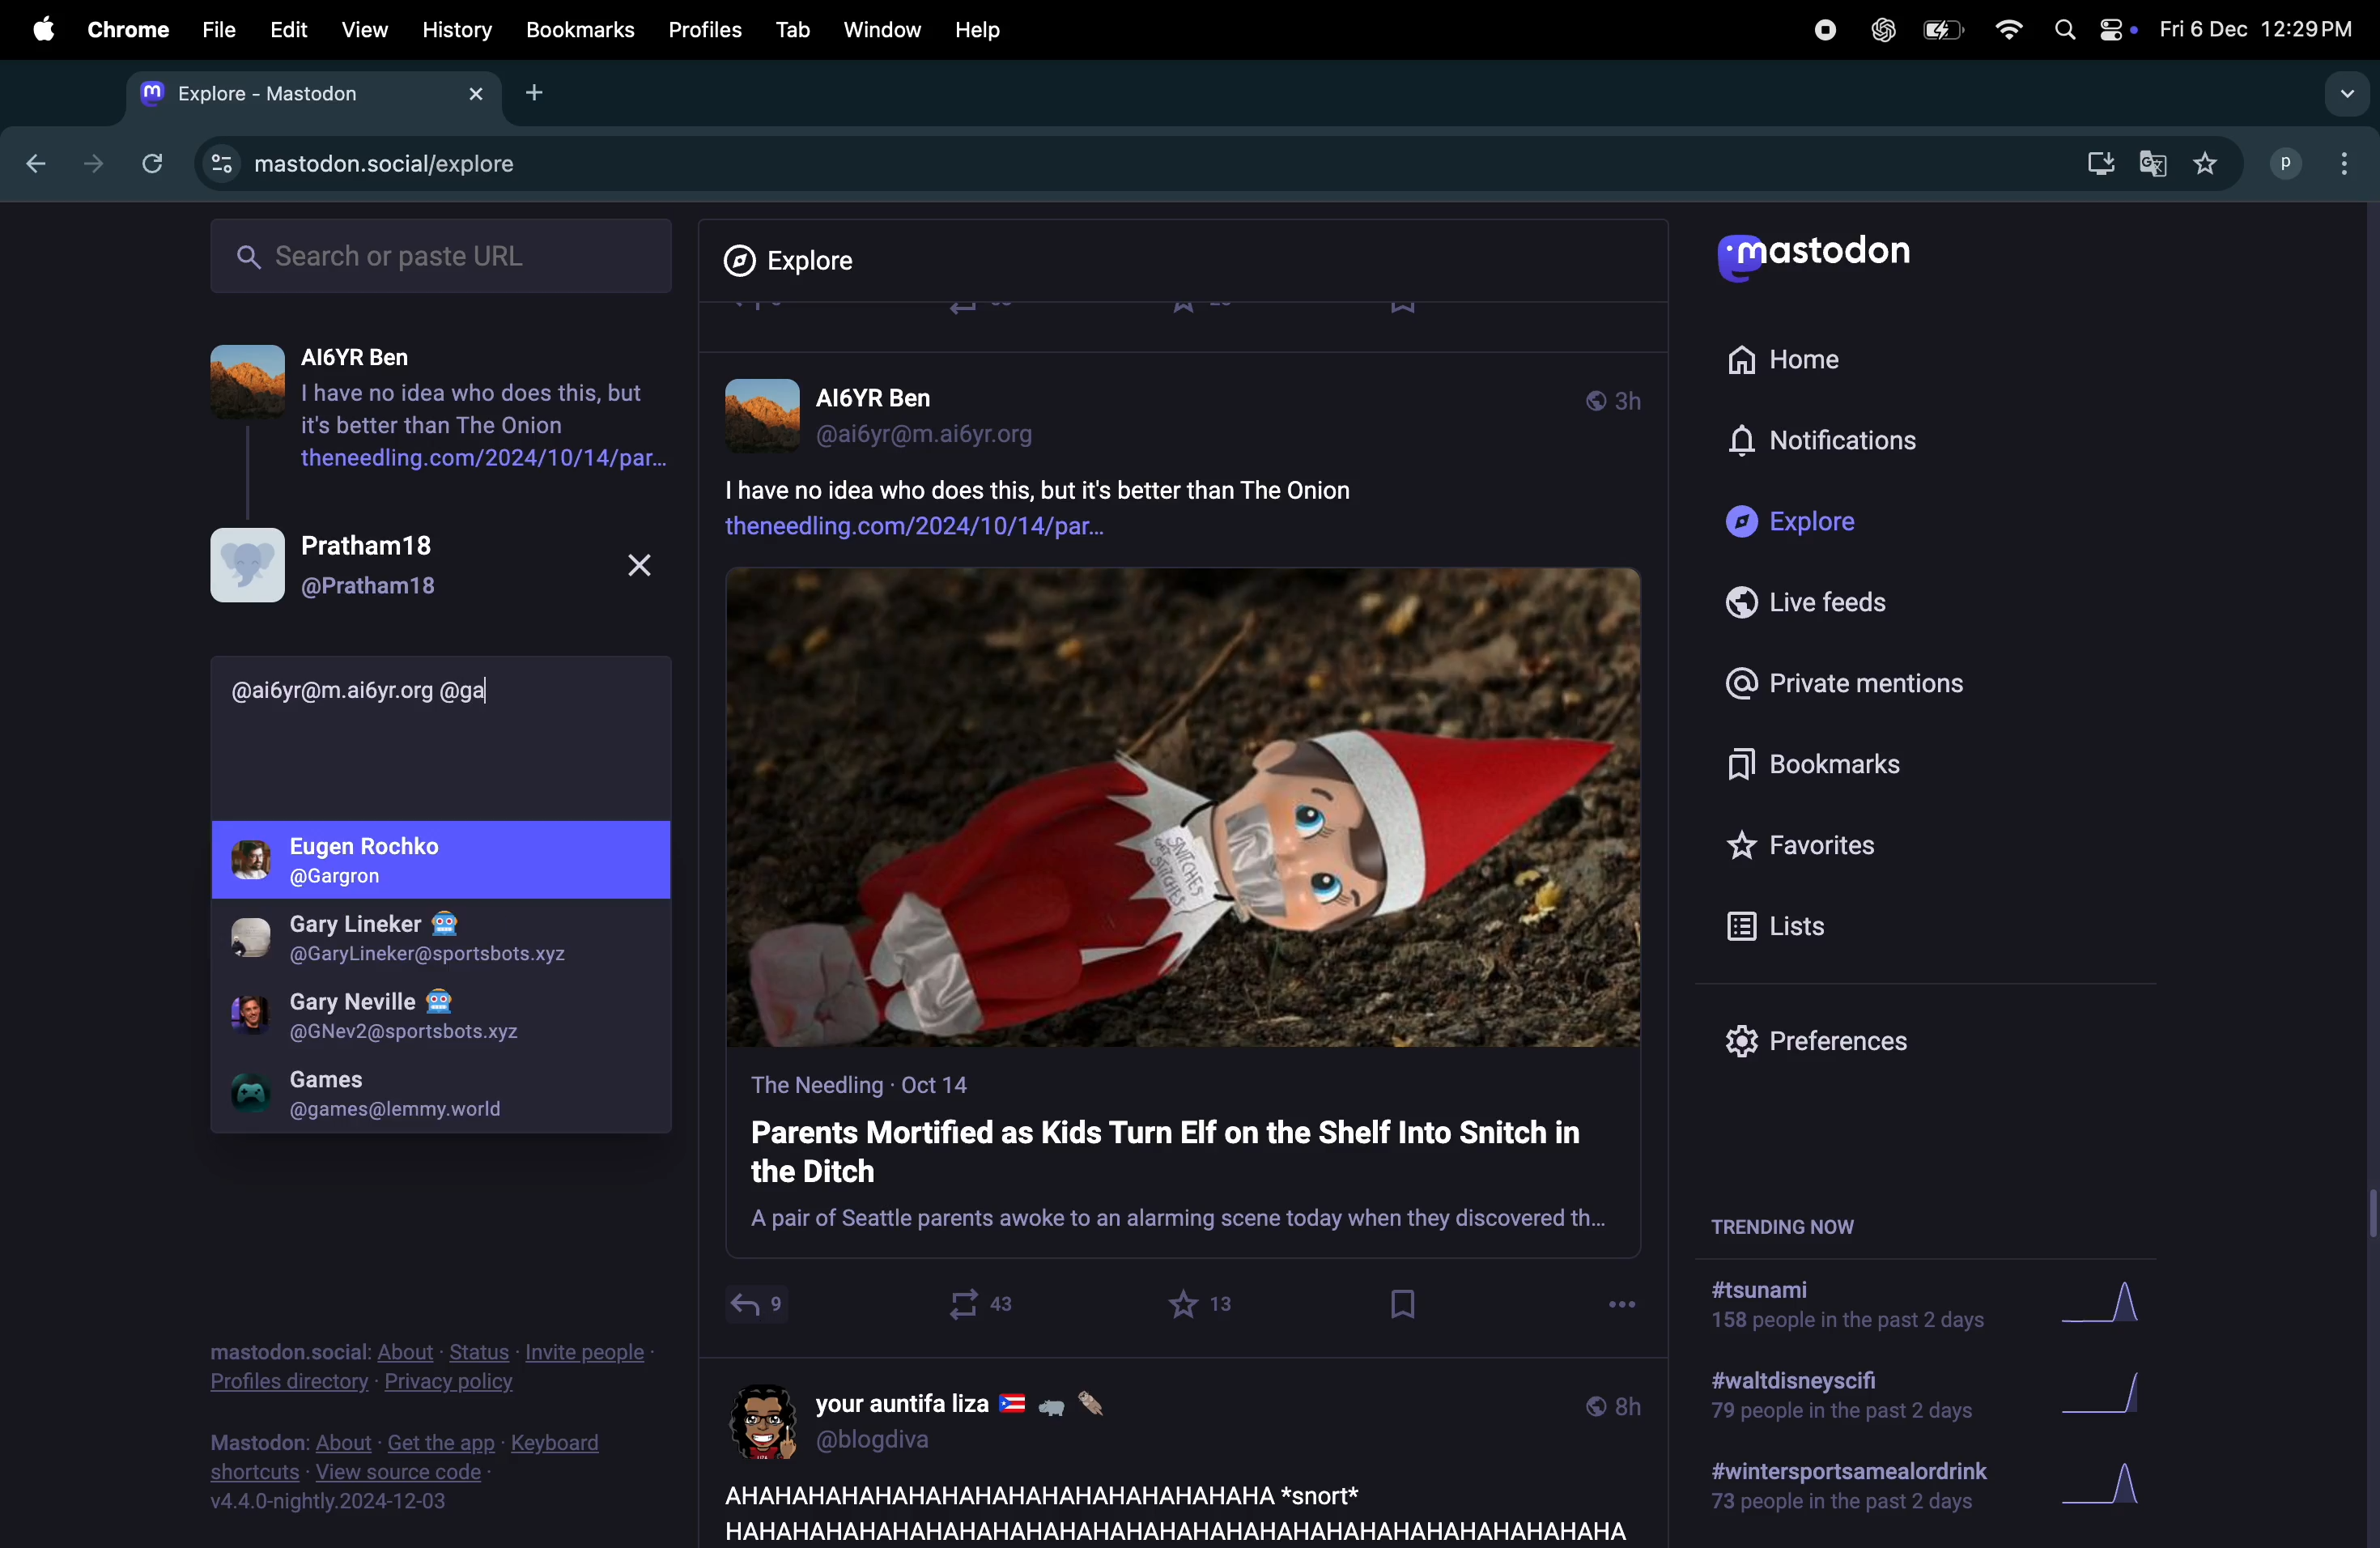  I want to click on prfole, so click(426, 942).